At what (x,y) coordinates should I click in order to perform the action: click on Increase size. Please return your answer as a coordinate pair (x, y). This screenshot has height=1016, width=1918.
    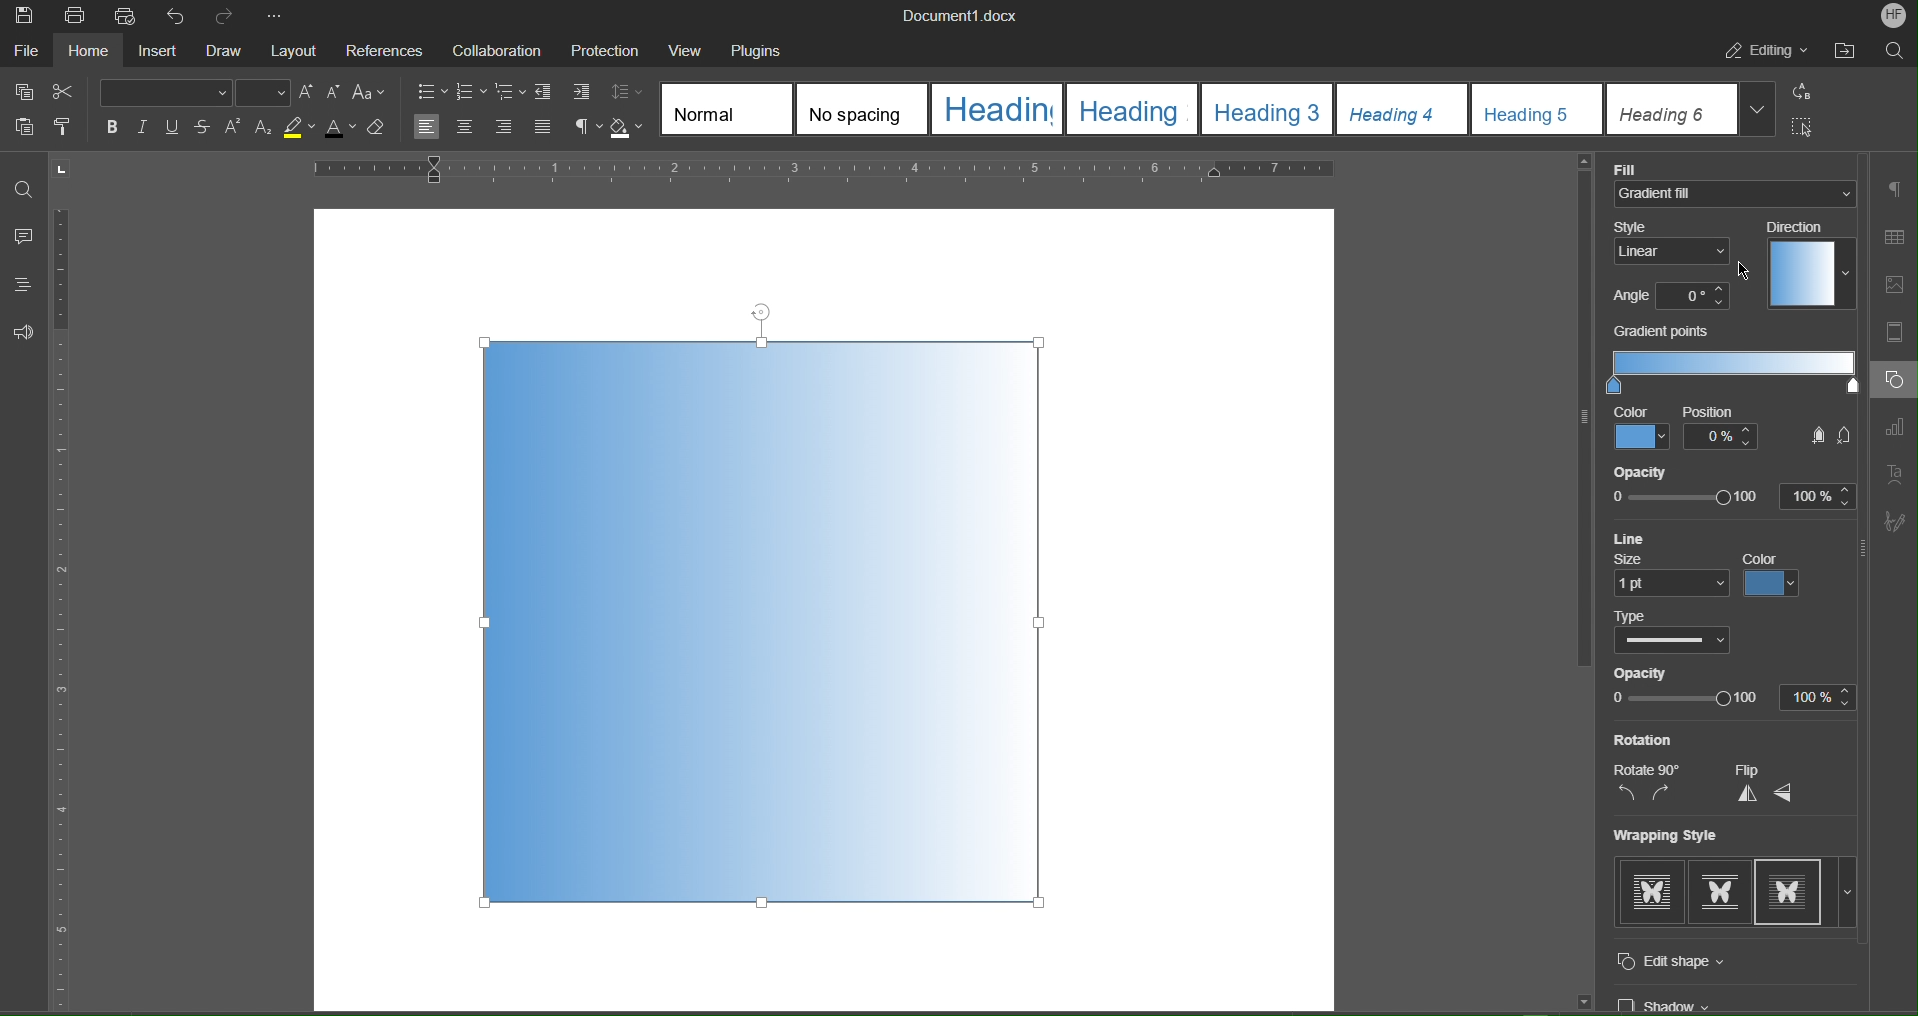
    Looking at the image, I should click on (306, 91).